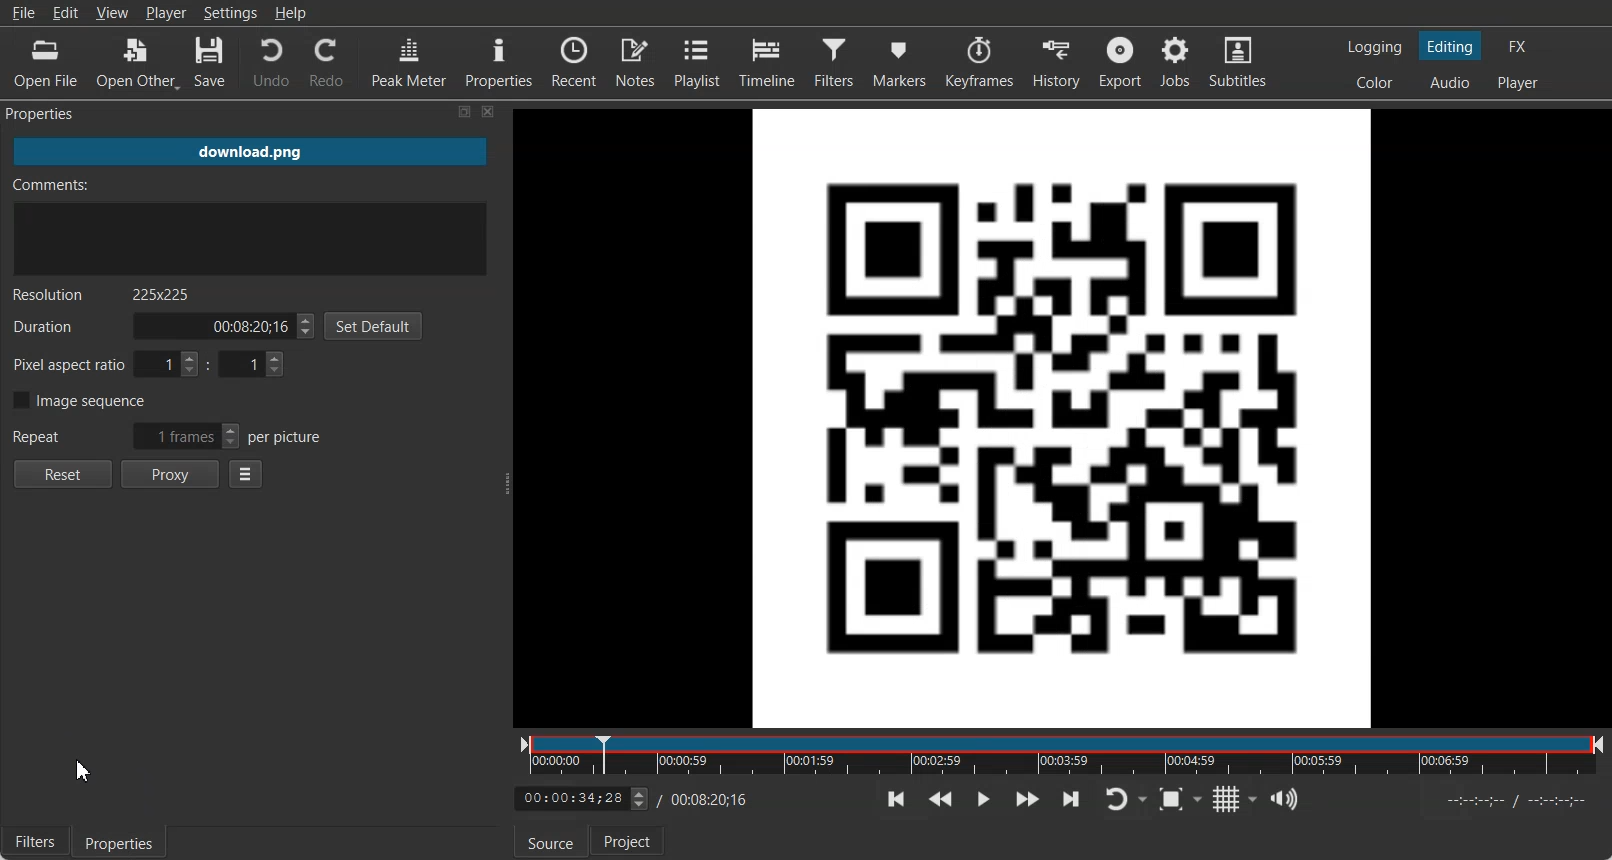  I want to click on Open Other, so click(136, 62).